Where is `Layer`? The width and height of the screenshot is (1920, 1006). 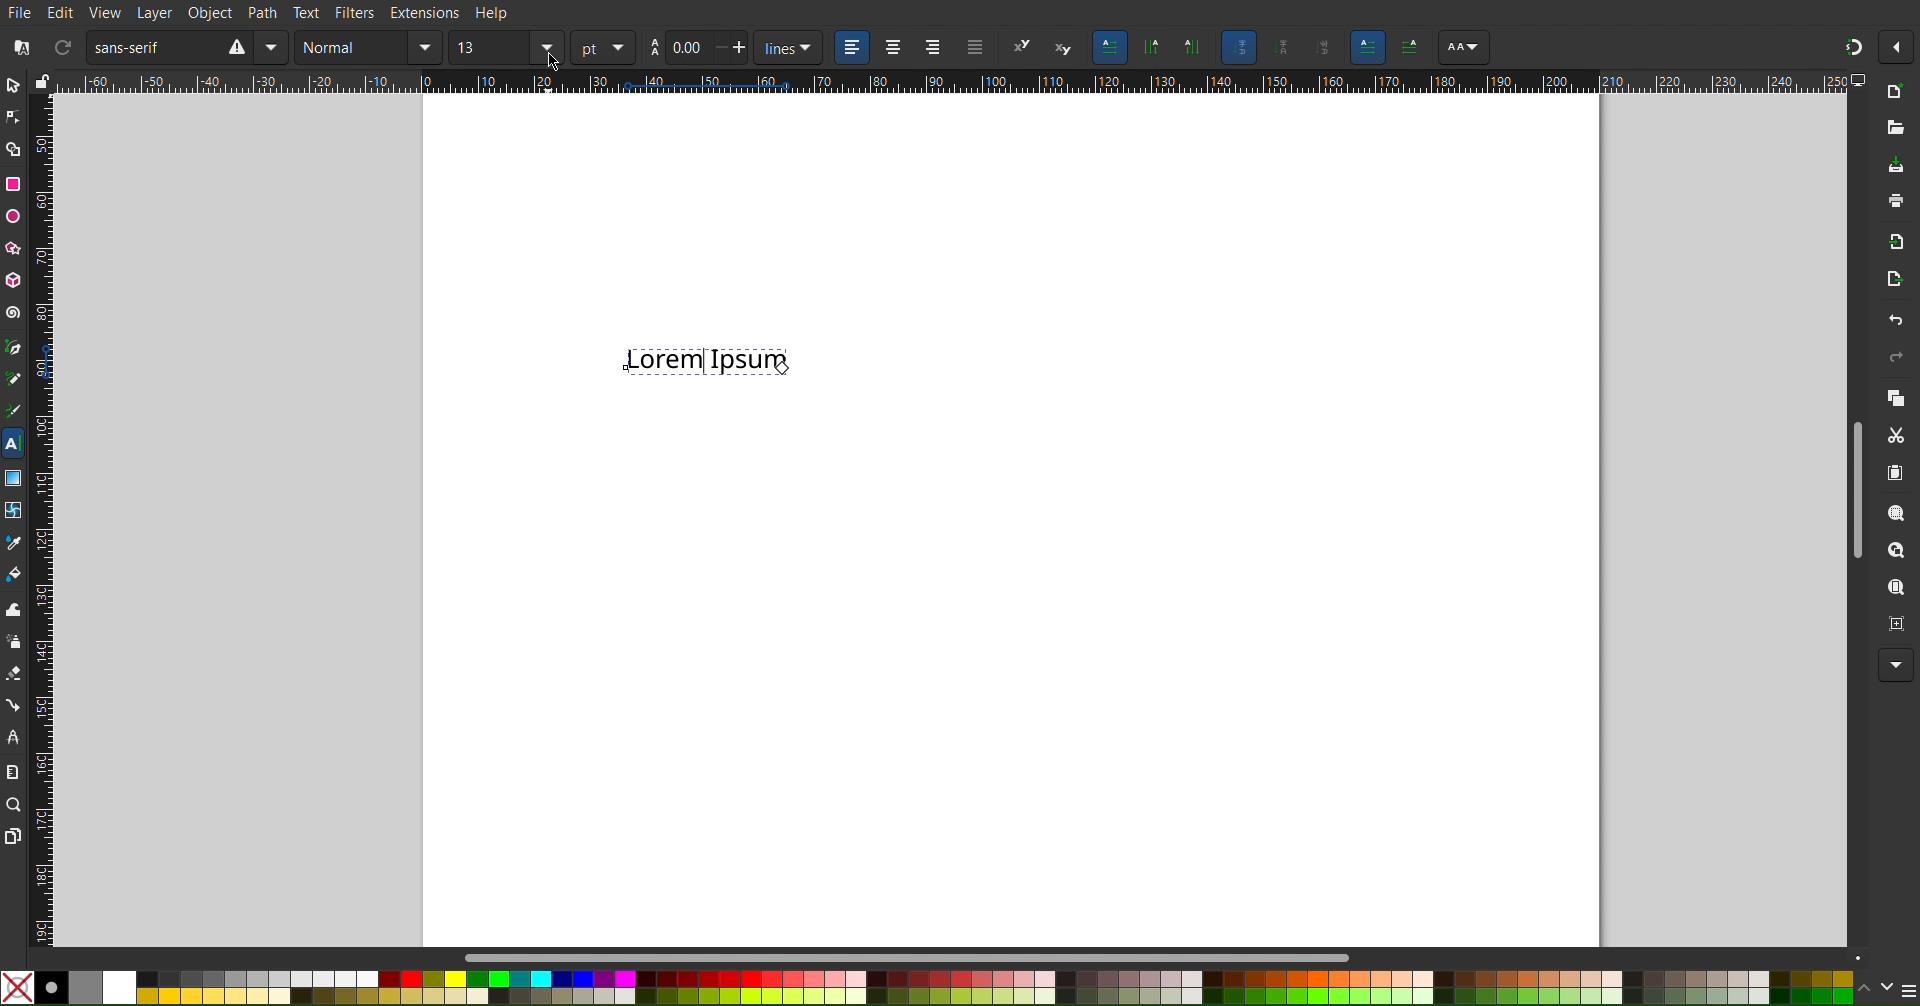
Layer is located at coordinates (155, 13).